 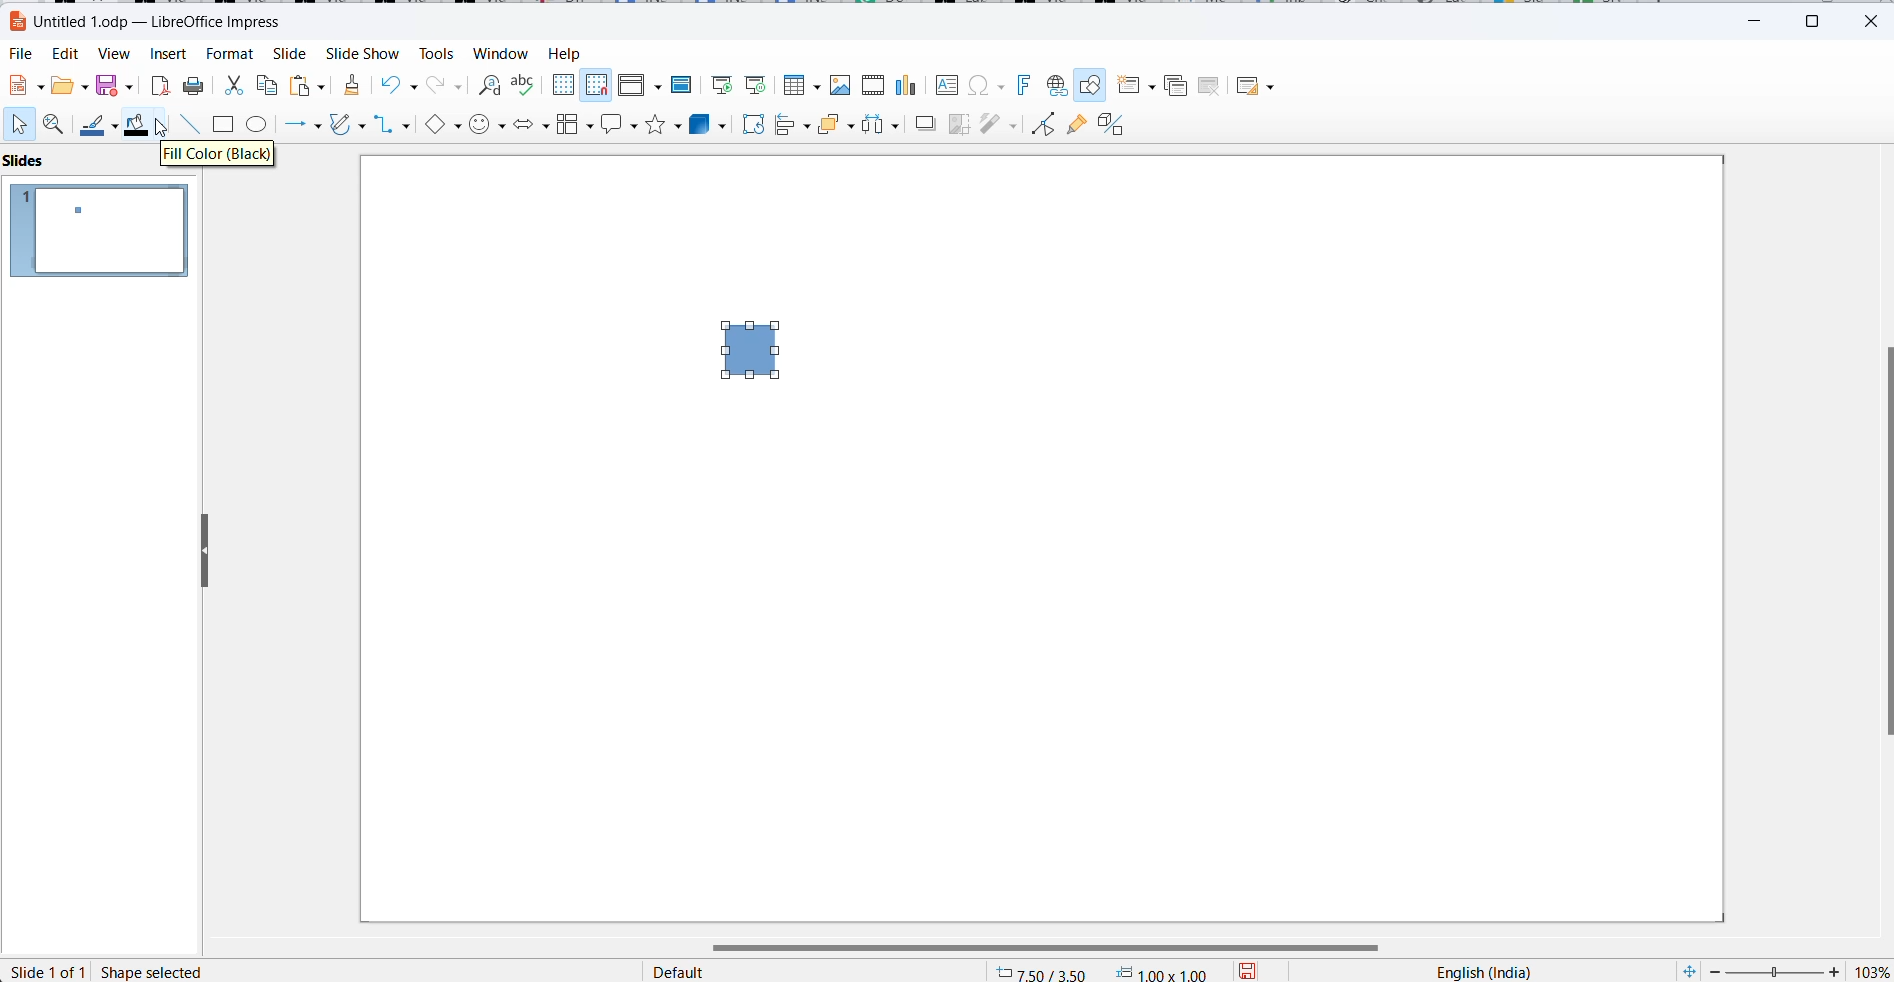 I want to click on Delete slide, so click(x=1210, y=86).